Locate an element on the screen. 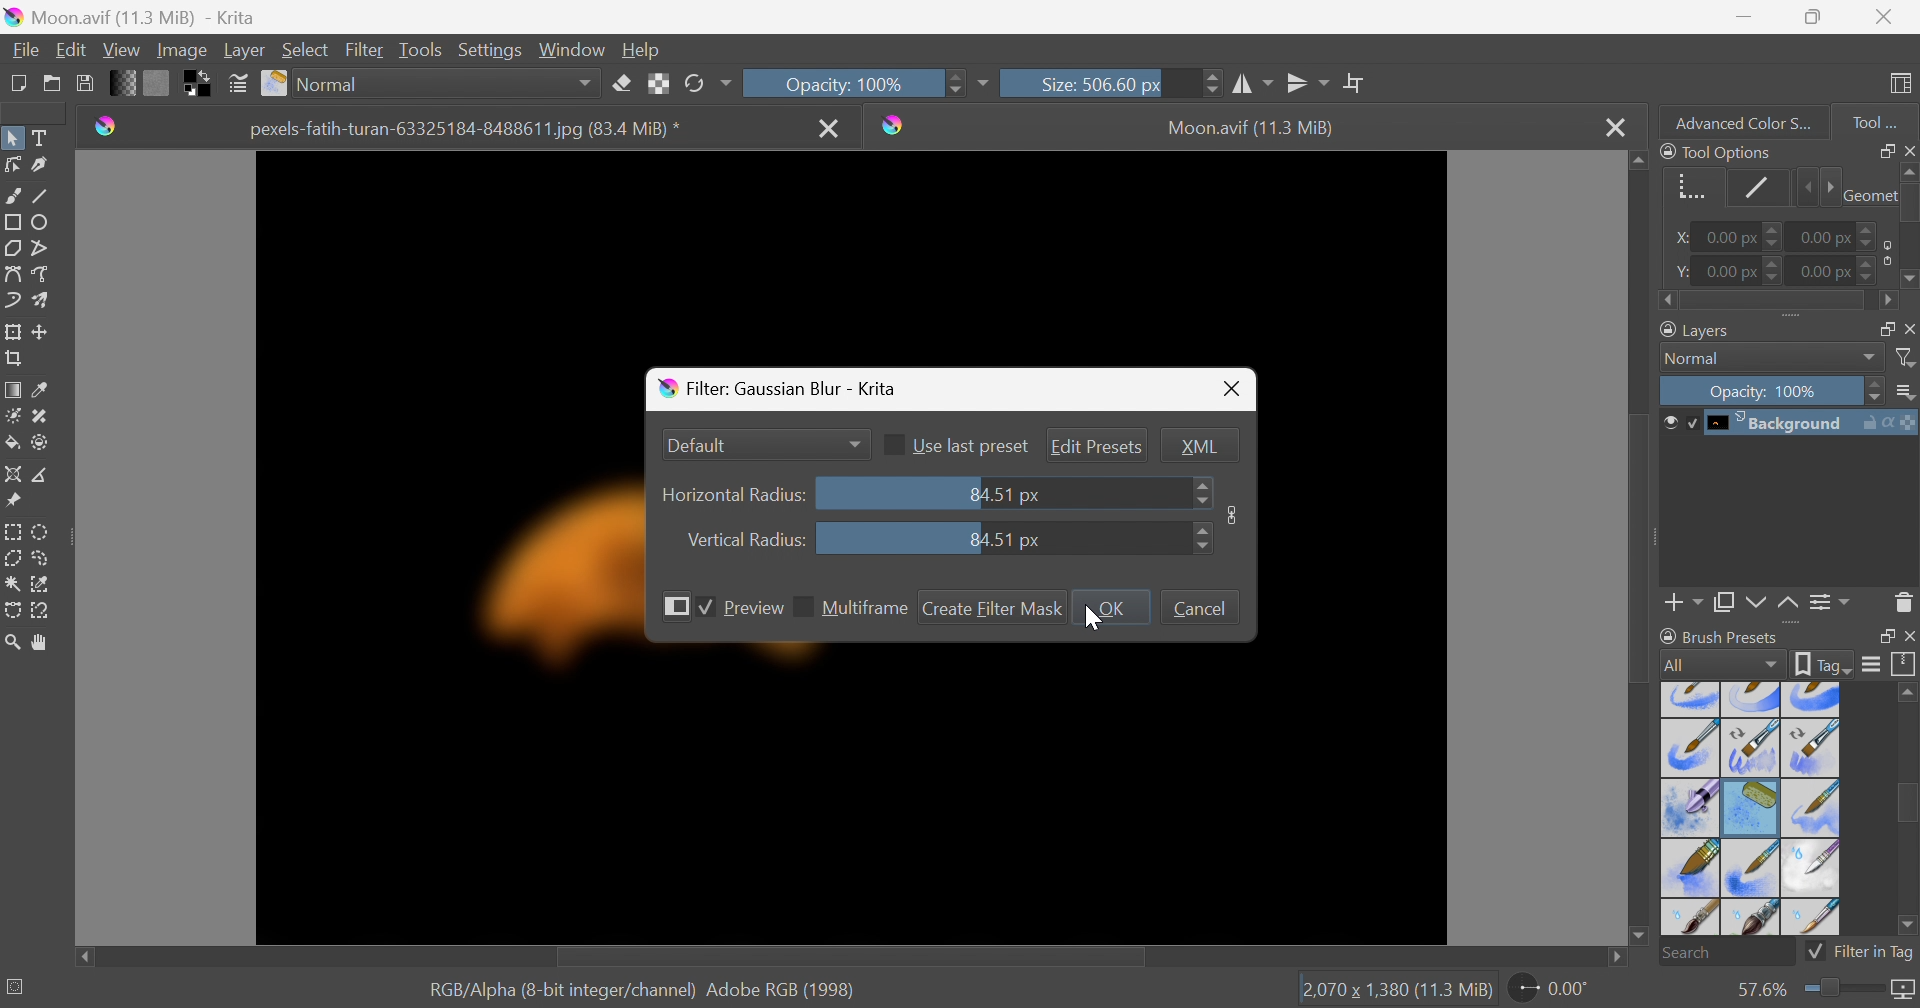 Image resolution: width=1920 pixels, height=1008 pixels. Move a layer is located at coordinates (41, 329).